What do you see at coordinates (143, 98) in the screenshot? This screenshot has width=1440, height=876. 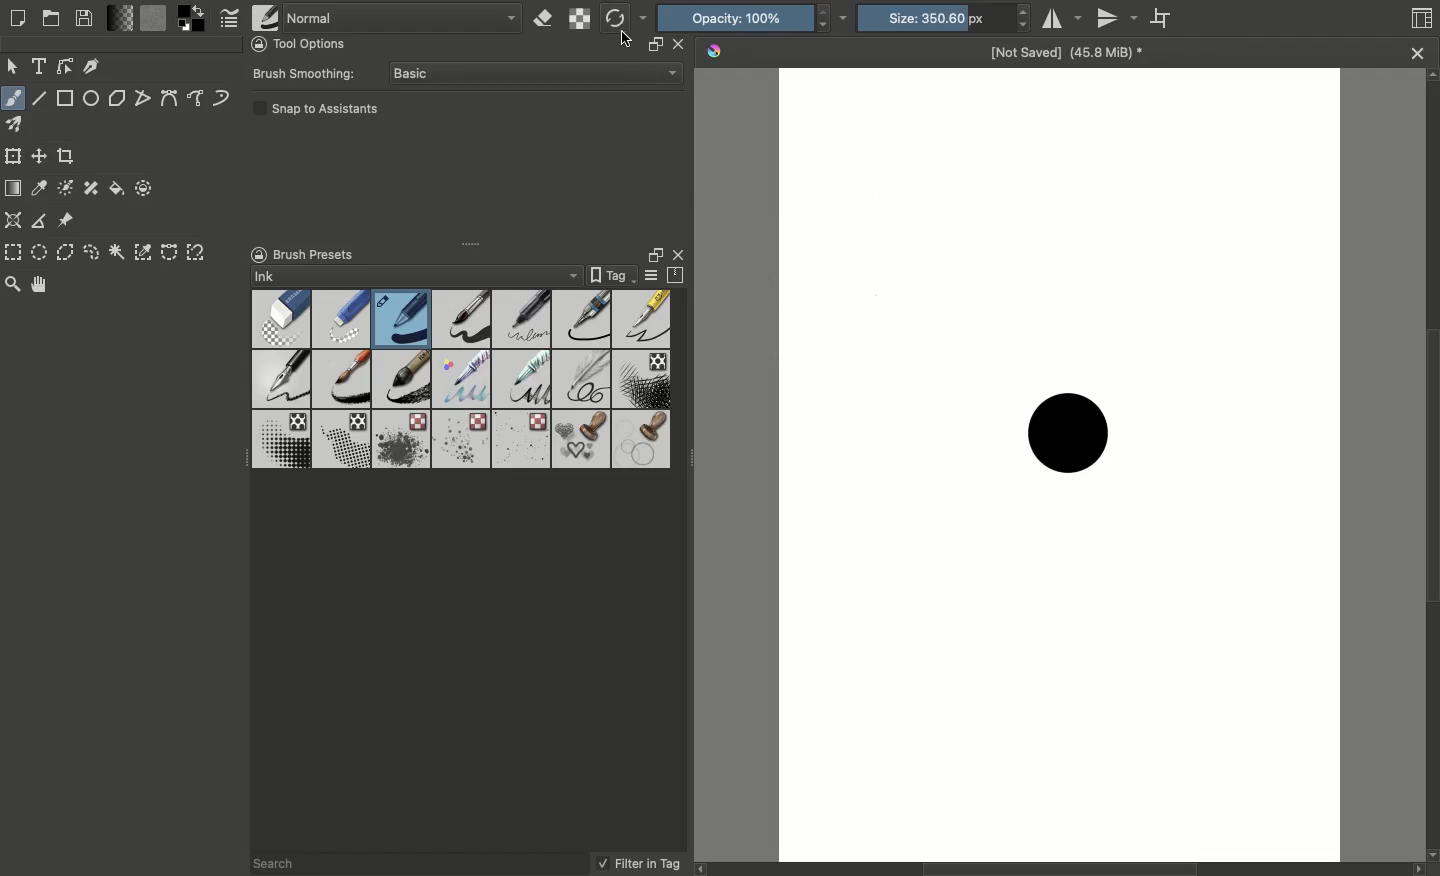 I see `Polyline` at bounding box center [143, 98].